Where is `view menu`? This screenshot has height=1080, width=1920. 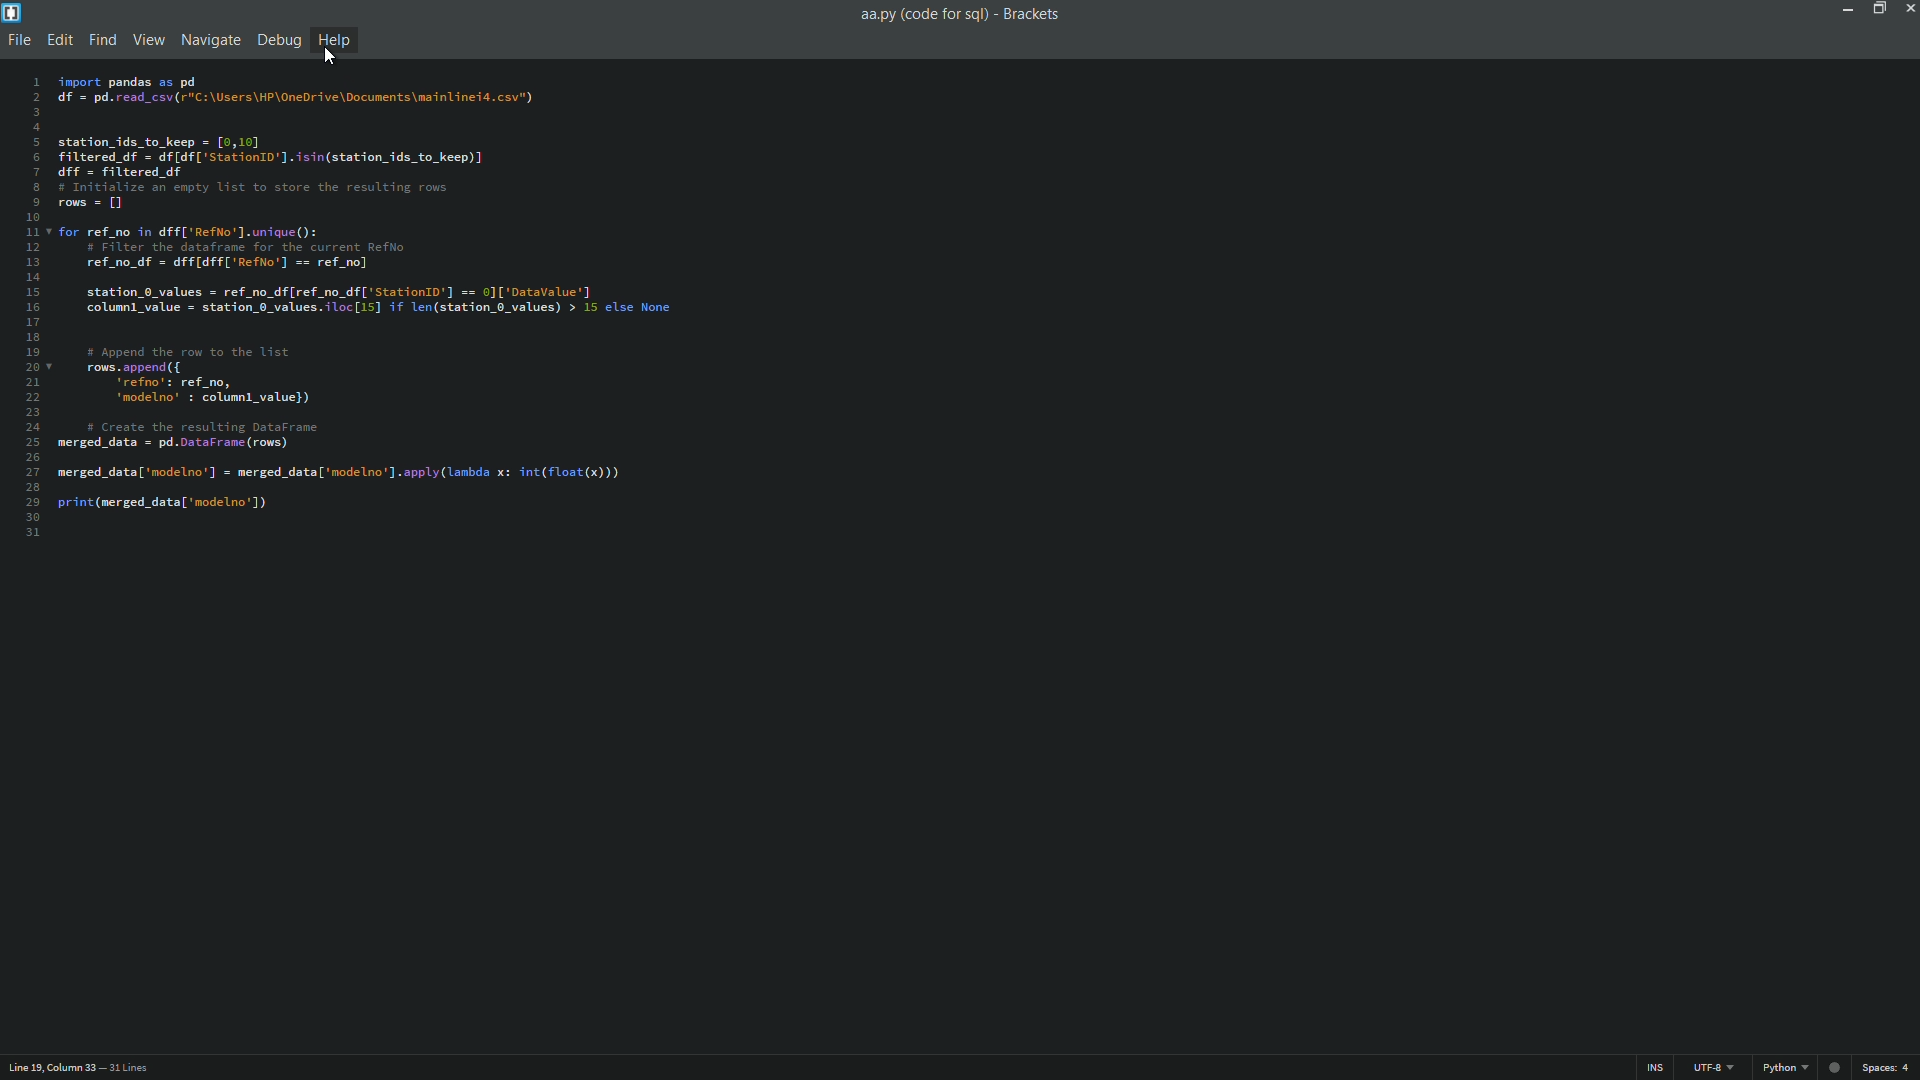 view menu is located at coordinates (149, 41).